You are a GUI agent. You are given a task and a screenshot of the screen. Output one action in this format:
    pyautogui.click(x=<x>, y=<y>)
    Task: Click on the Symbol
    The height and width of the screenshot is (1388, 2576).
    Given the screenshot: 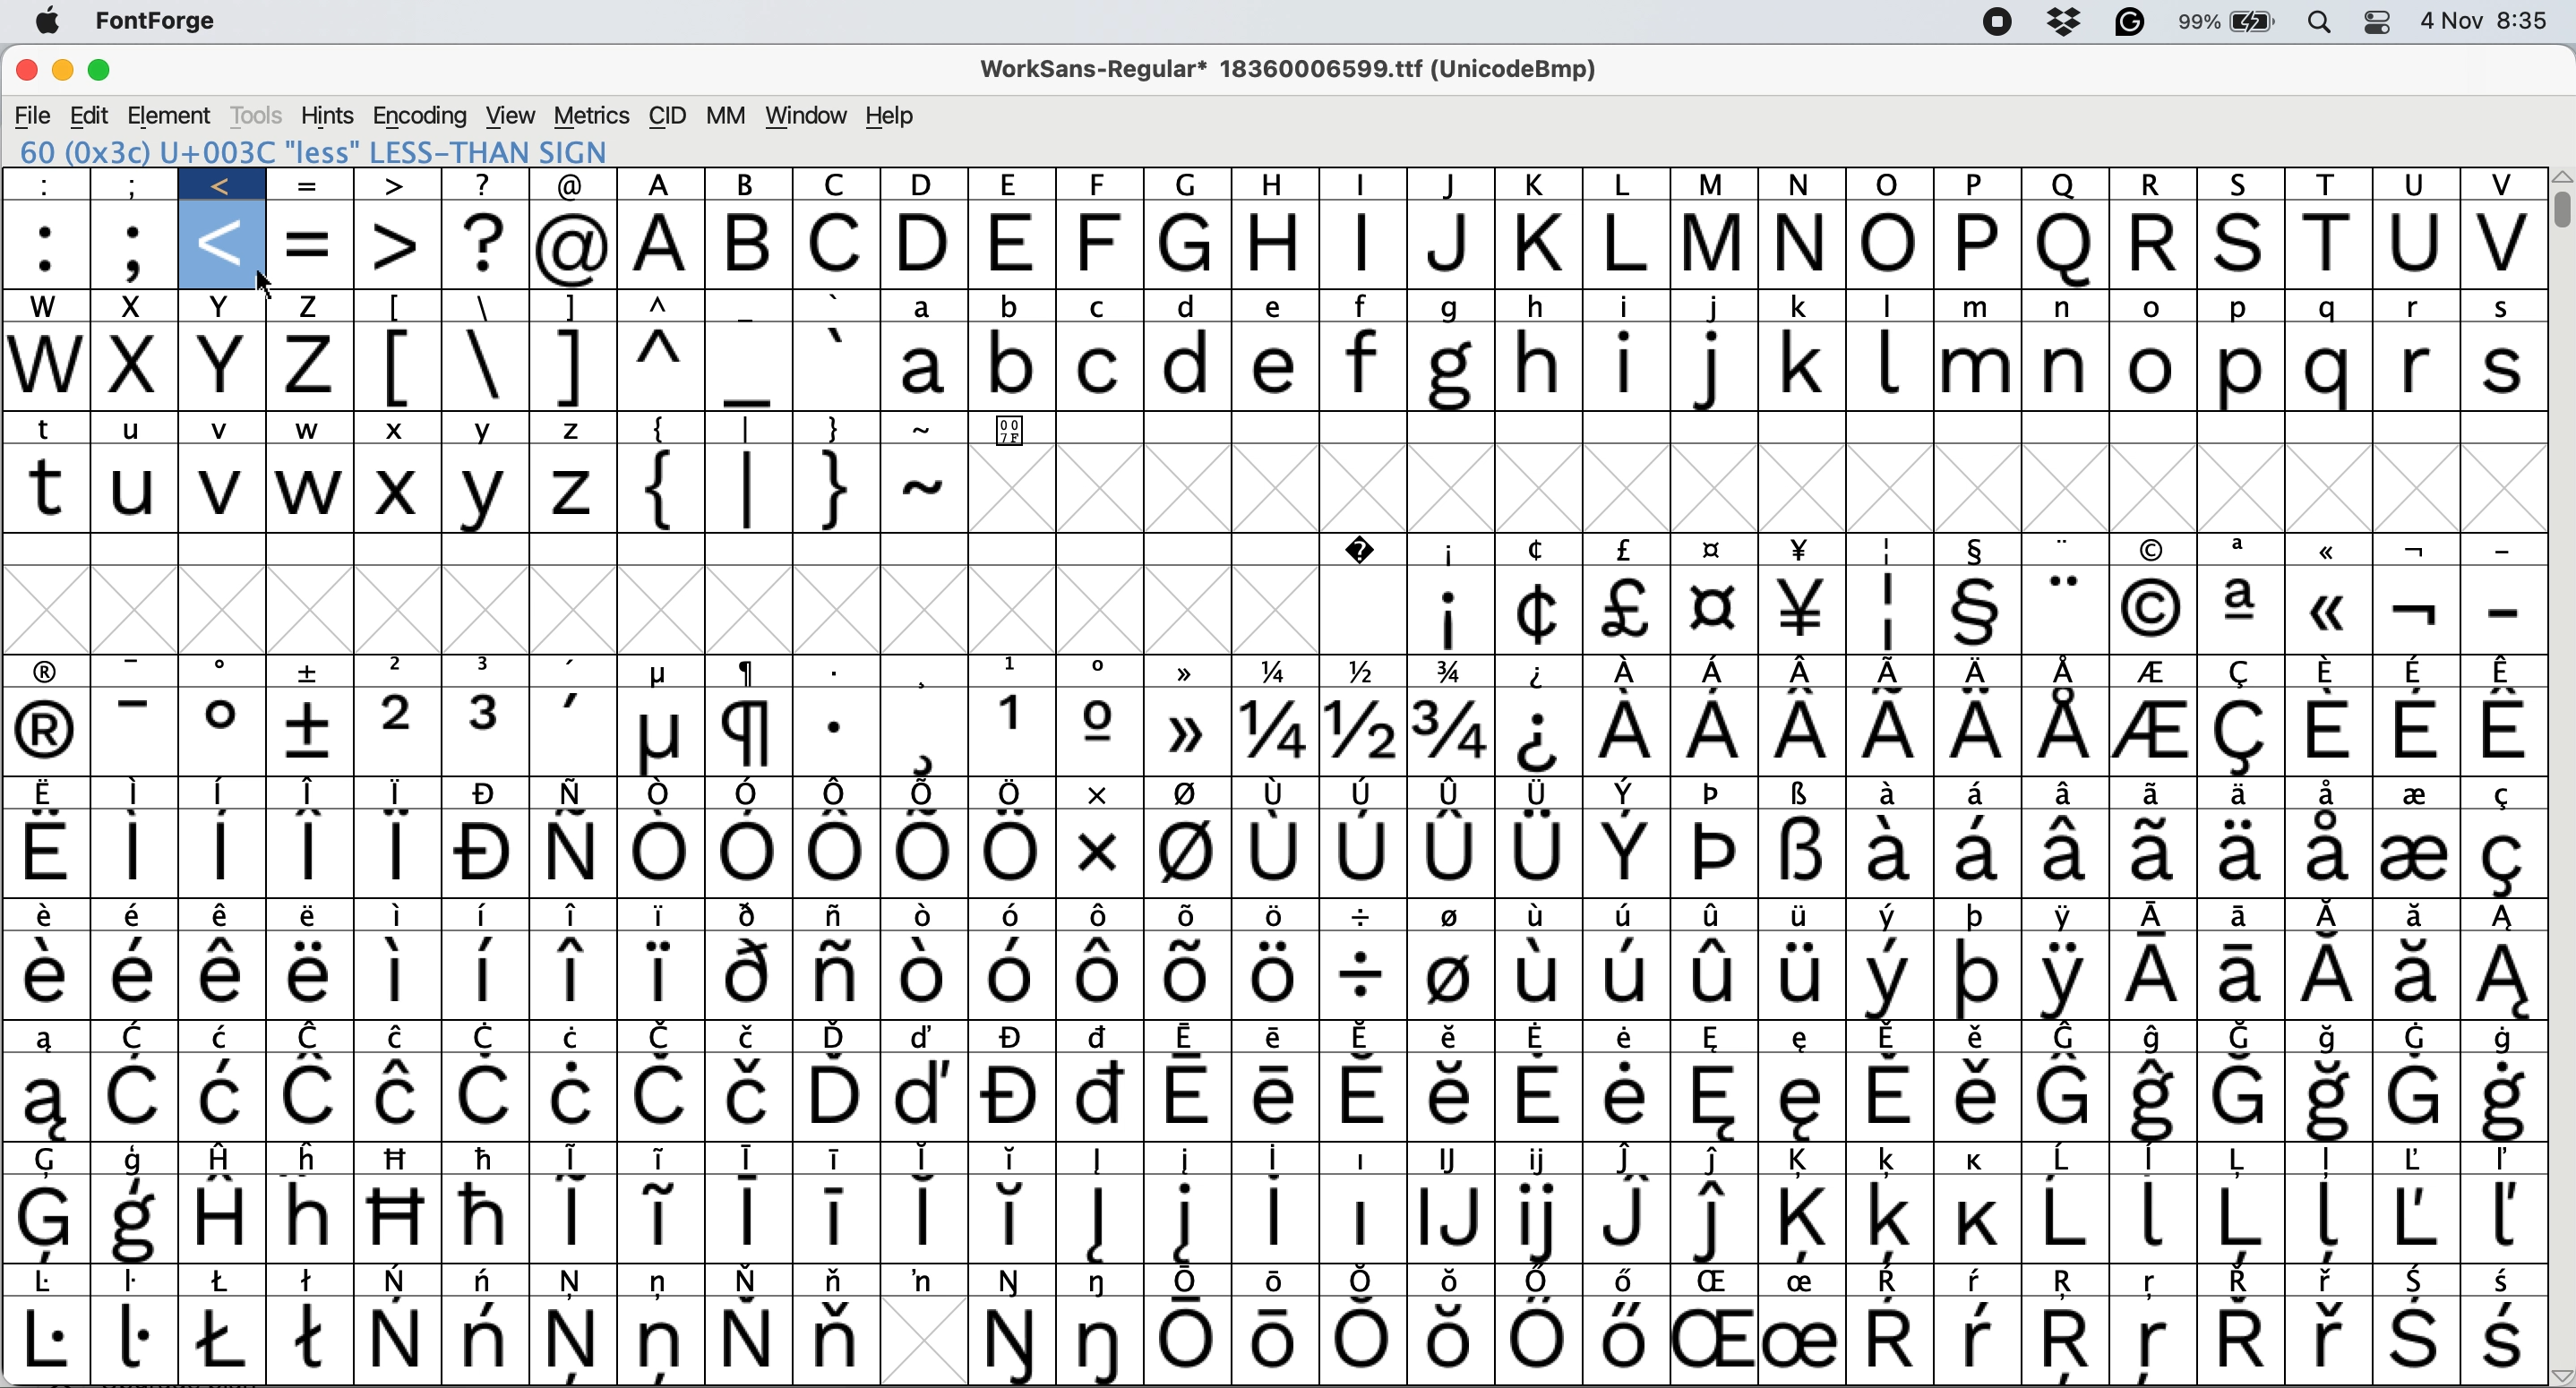 What is the action you would take?
    pyautogui.click(x=487, y=973)
    